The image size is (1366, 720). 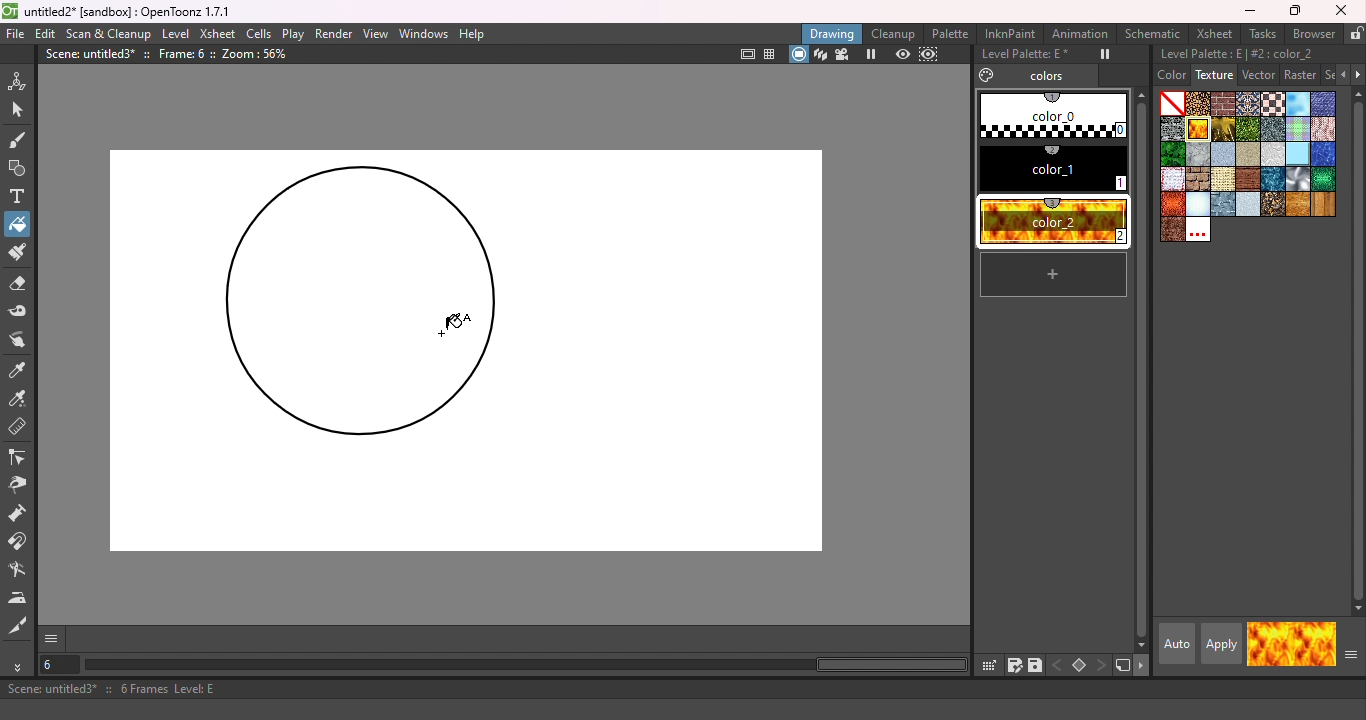 What do you see at coordinates (19, 428) in the screenshot?
I see `Ruler tool` at bounding box center [19, 428].